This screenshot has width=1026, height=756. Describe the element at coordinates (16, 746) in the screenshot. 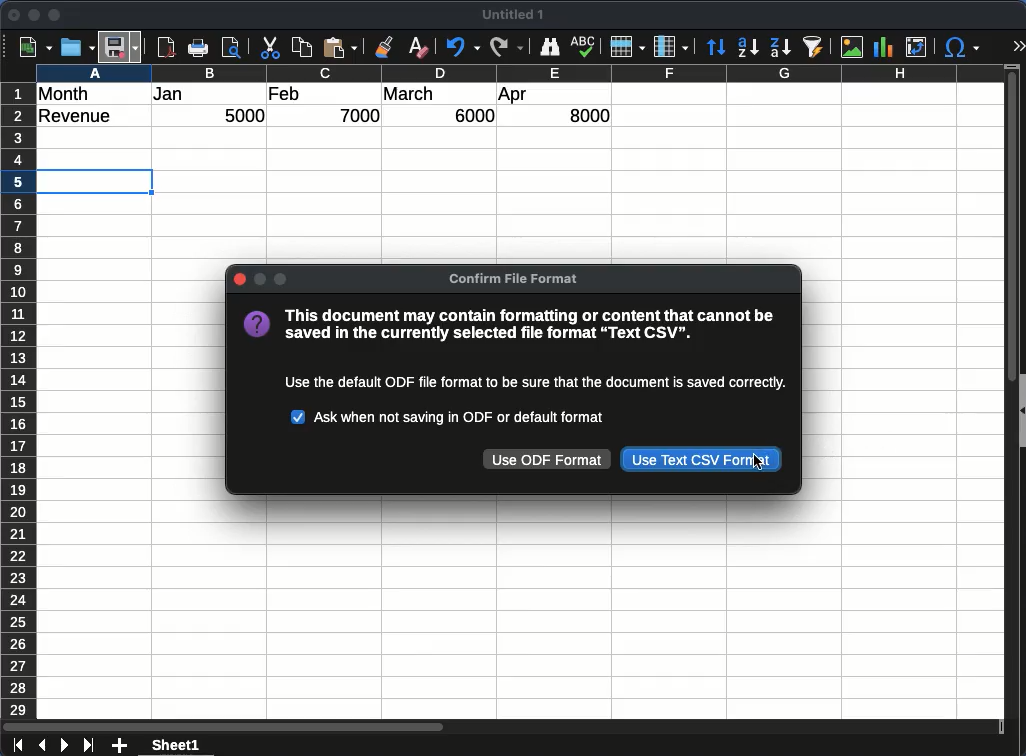

I see `first sheet` at that location.